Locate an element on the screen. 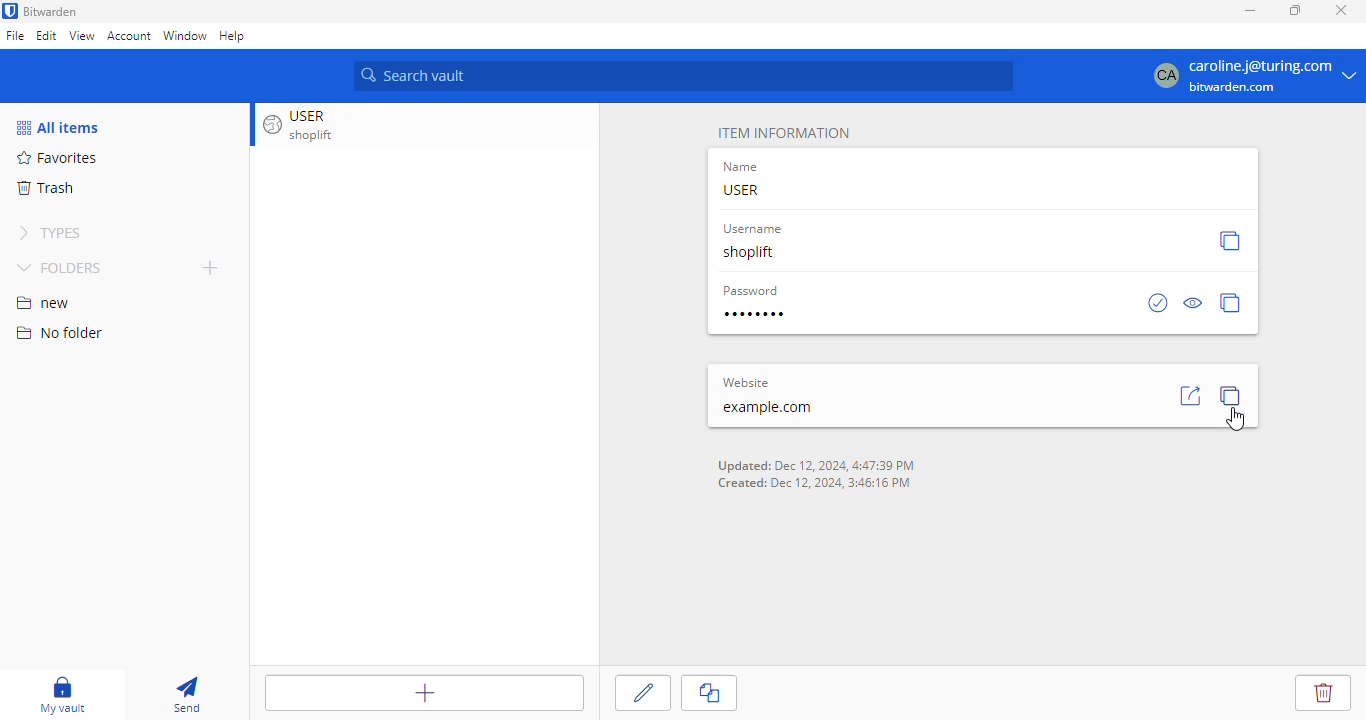 The height and width of the screenshot is (720, 1366). view is located at coordinates (82, 36).